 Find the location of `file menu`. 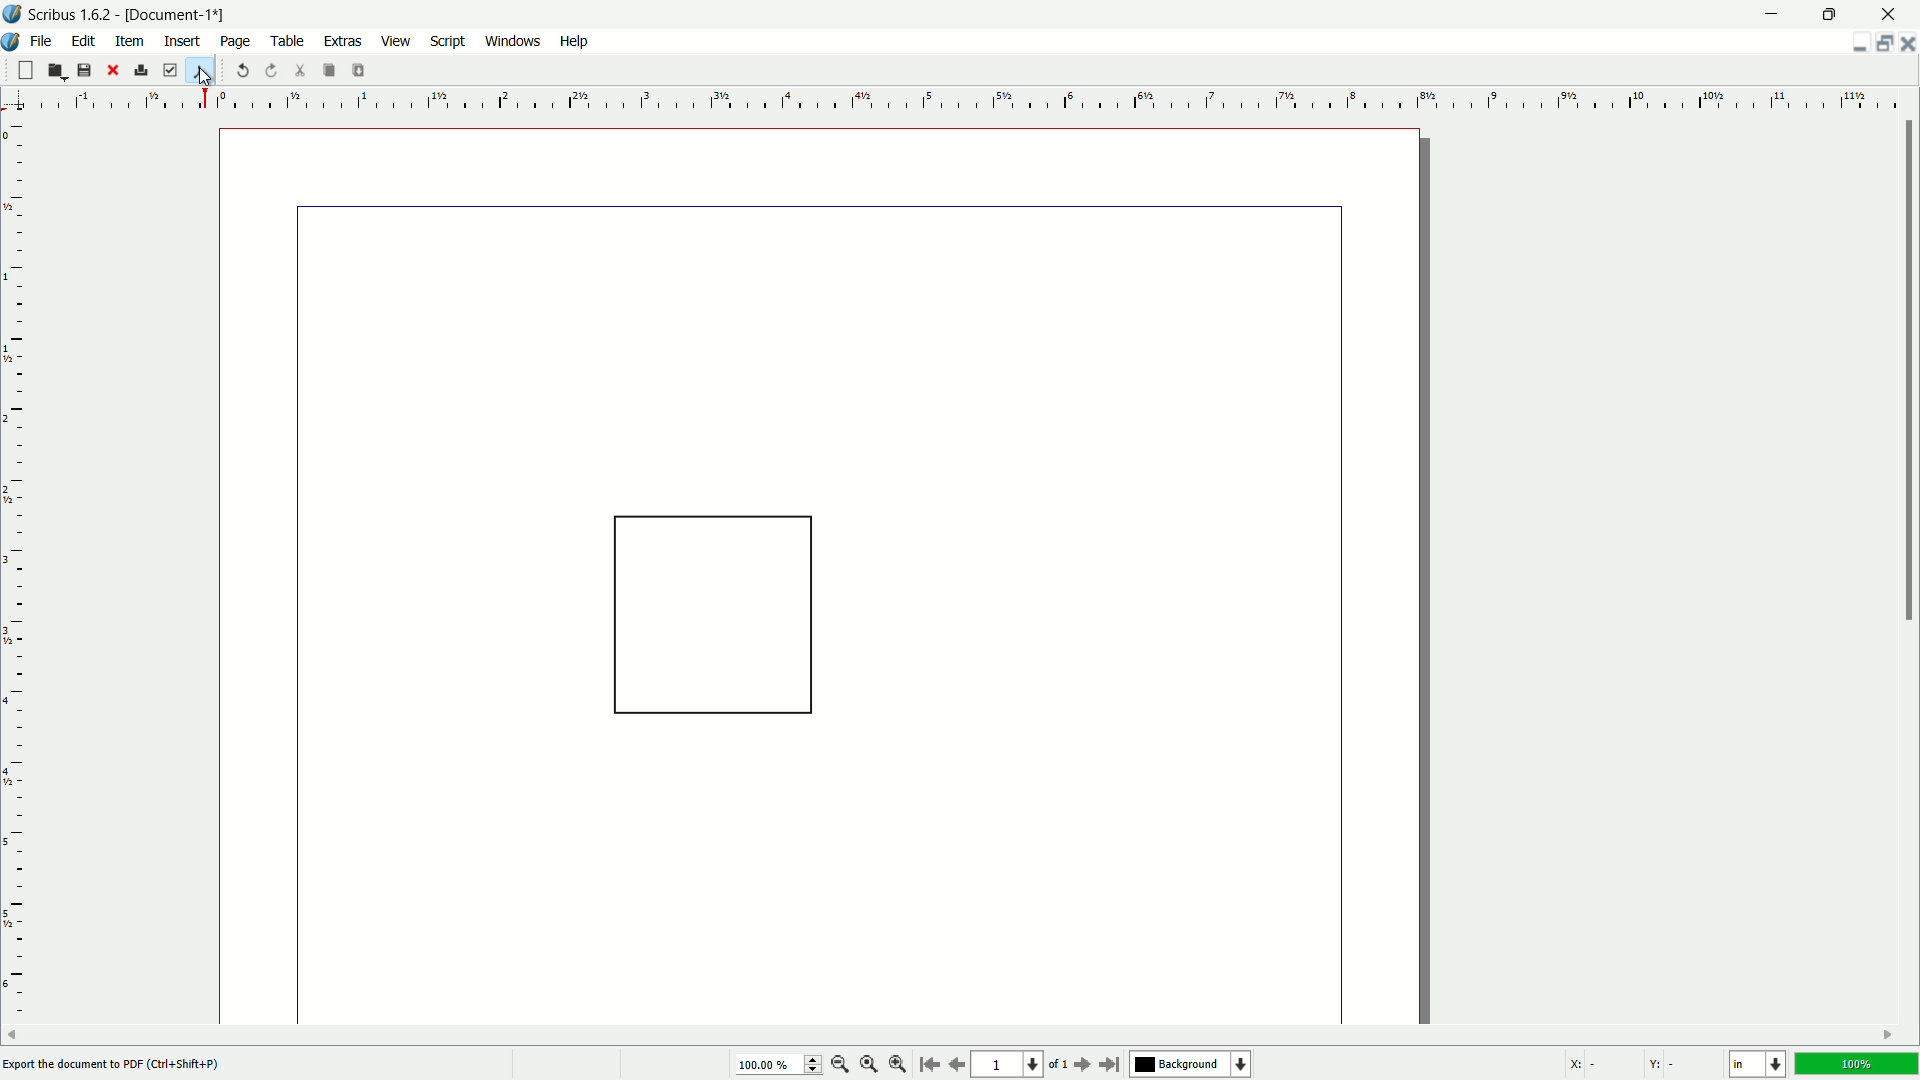

file menu is located at coordinates (44, 42).